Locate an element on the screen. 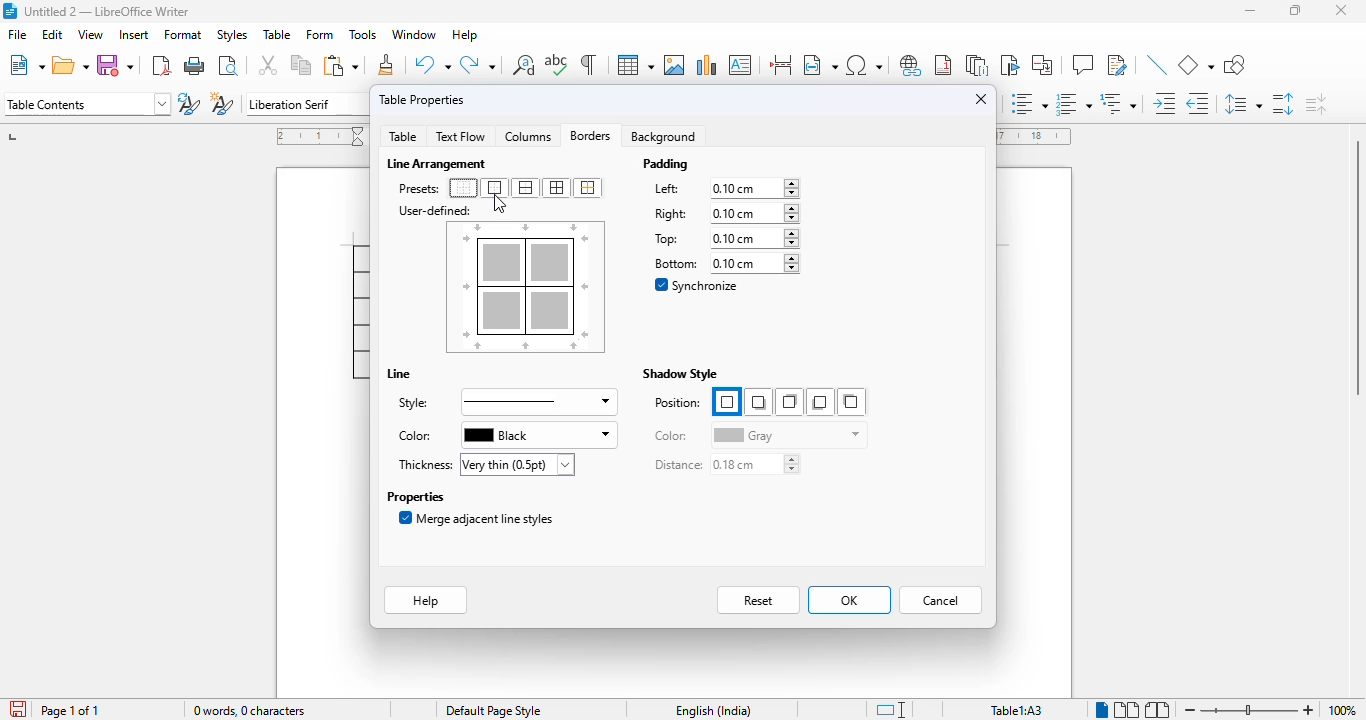  line arrangement is located at coordinates (439, 164).